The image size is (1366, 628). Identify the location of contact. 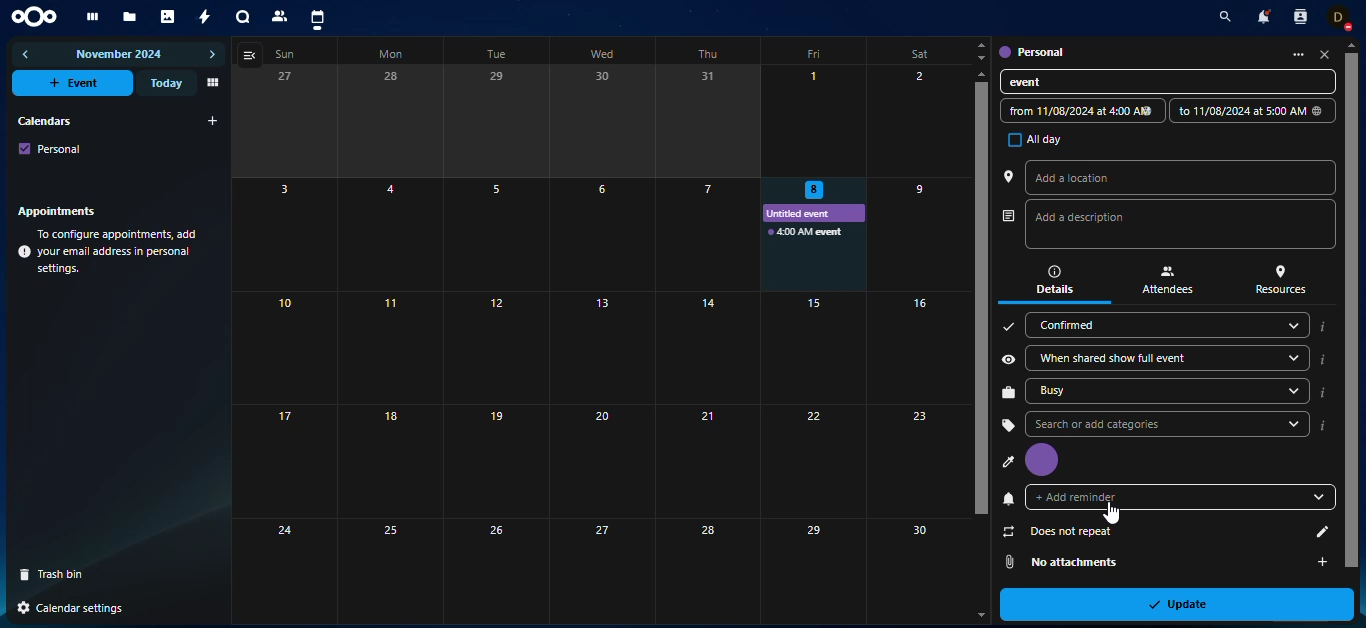
(281, 16).